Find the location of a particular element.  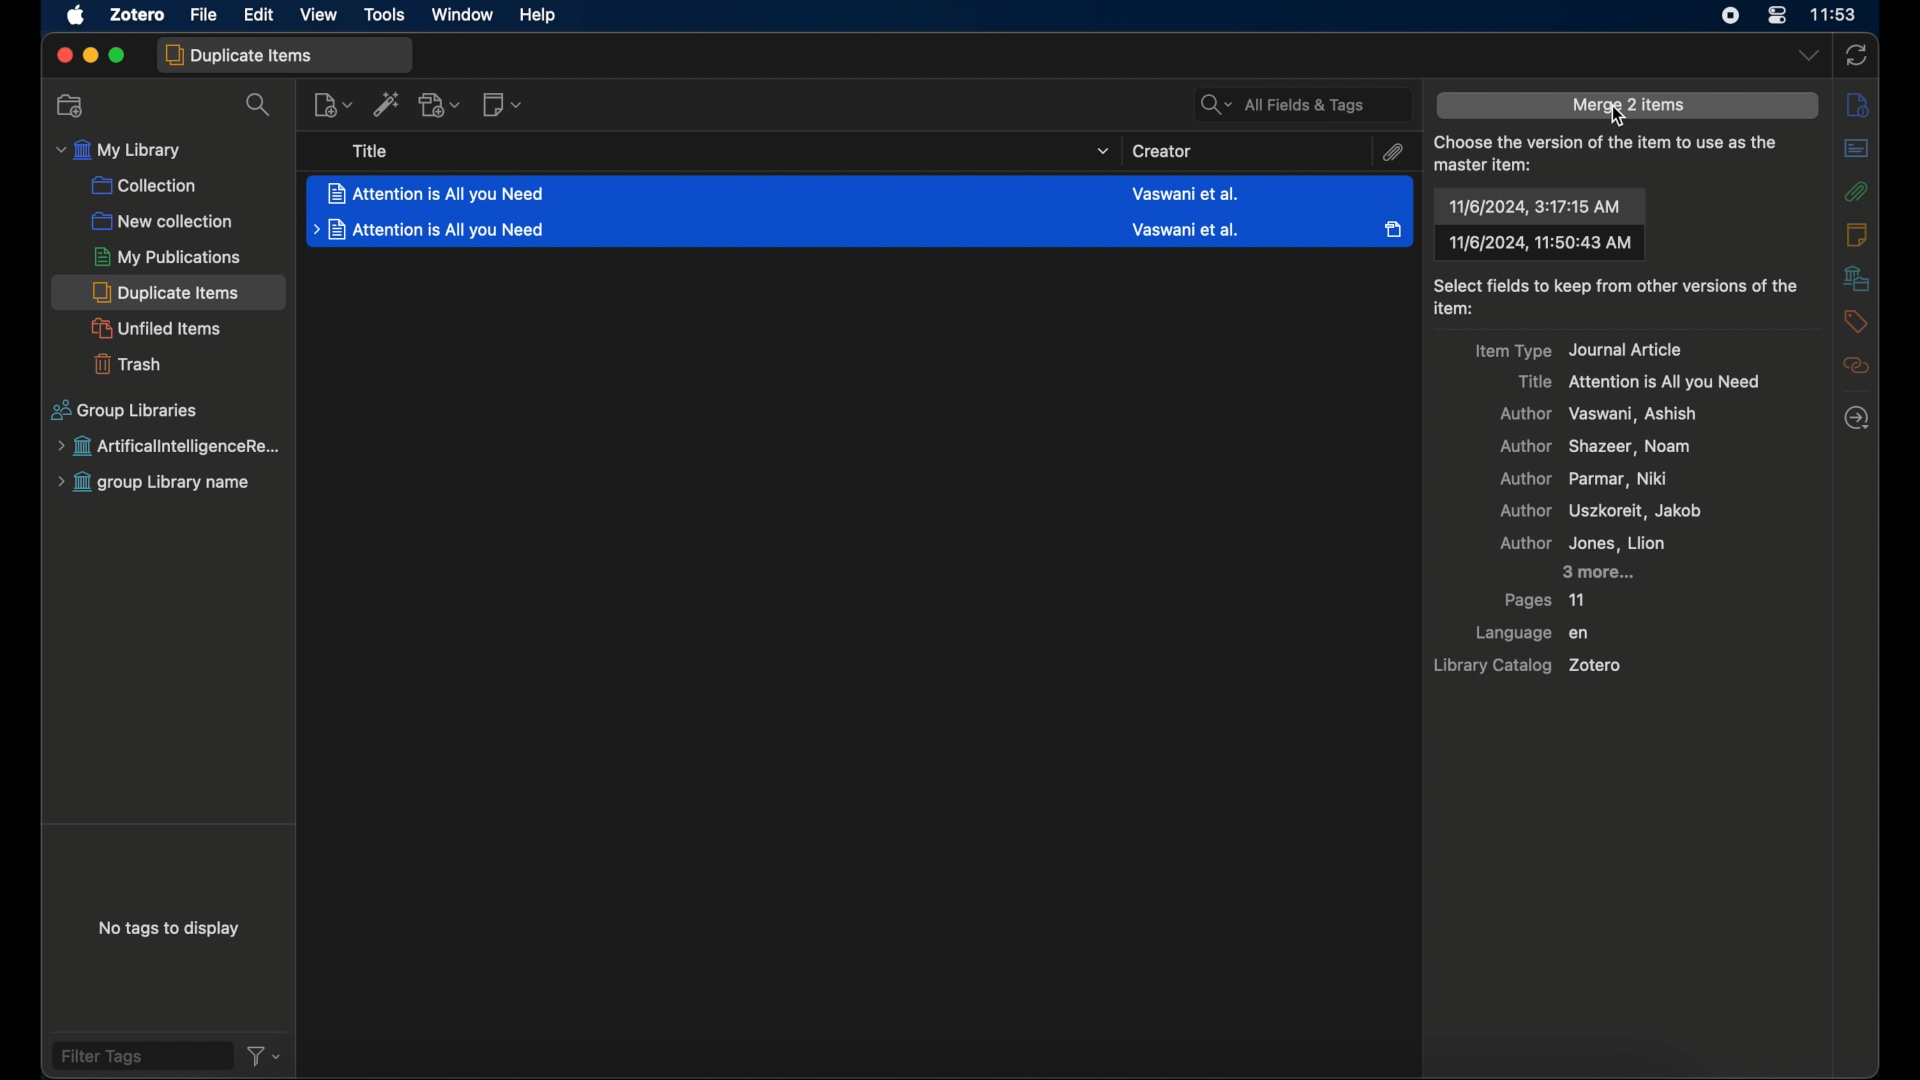

locate is located at coordinates (1857, 419).